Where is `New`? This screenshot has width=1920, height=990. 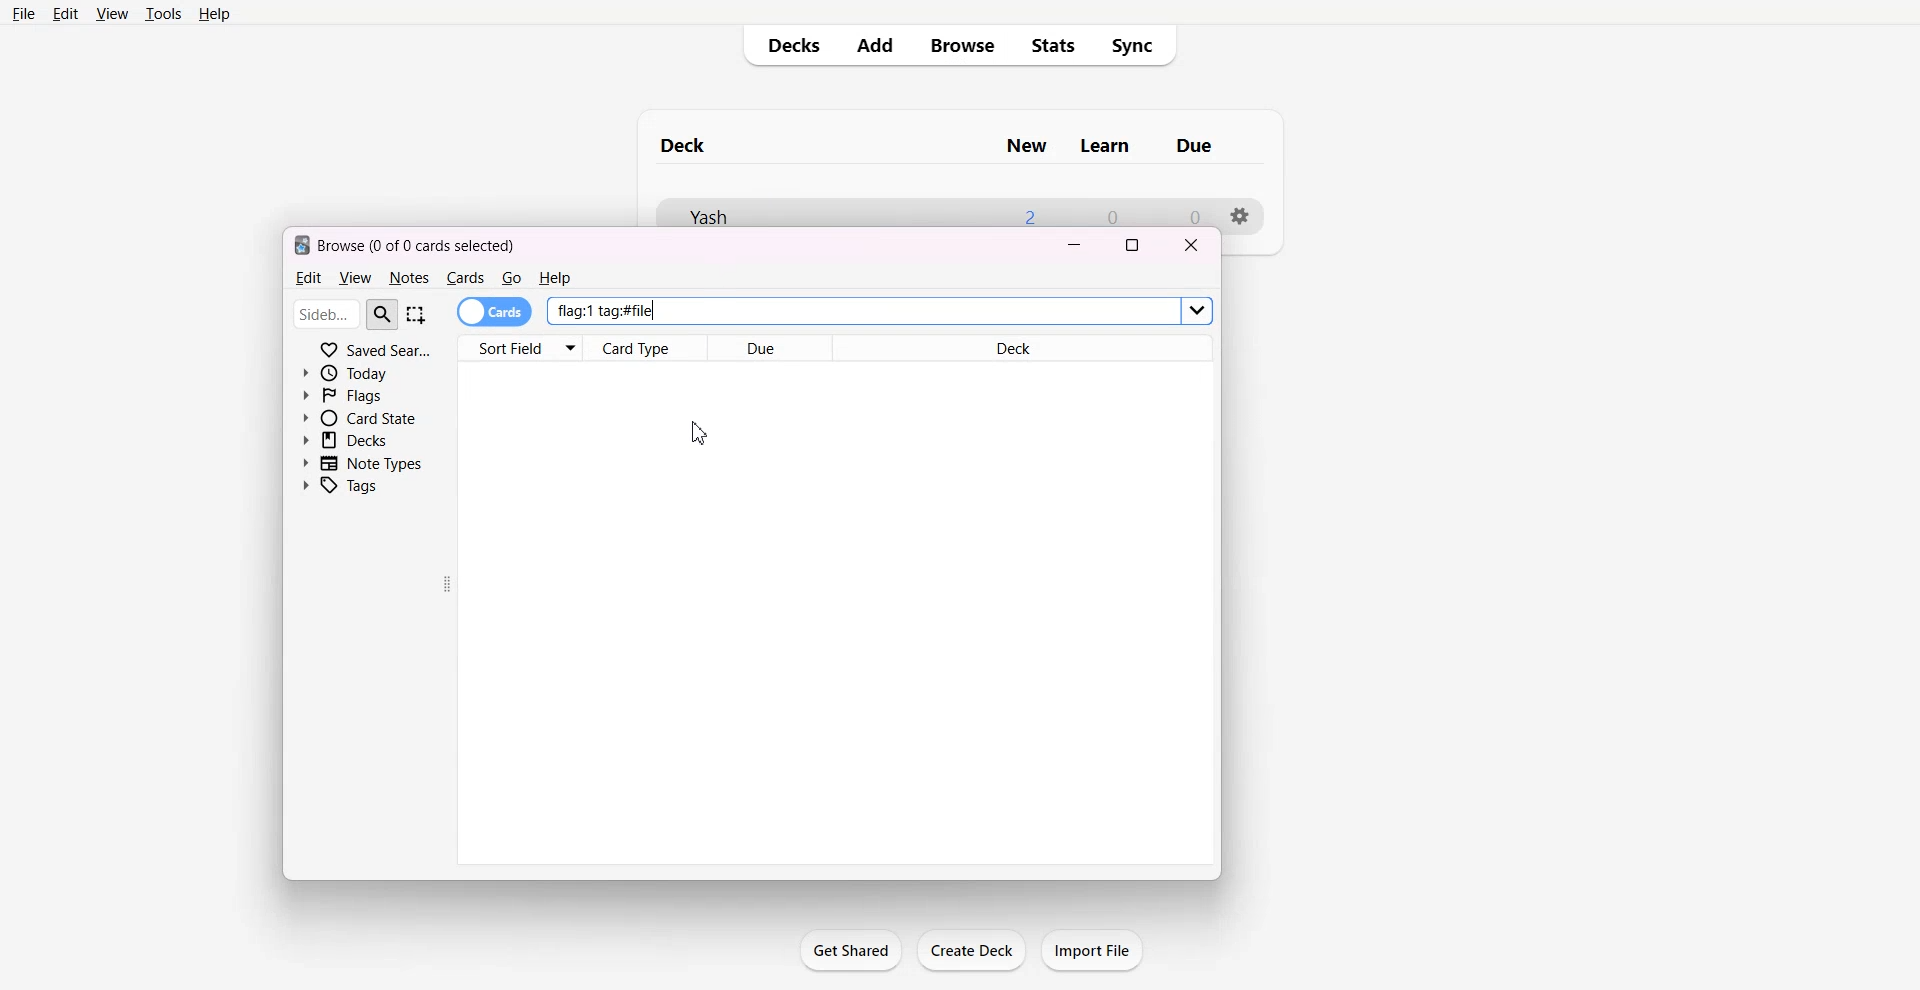 New is located at coordinates (1019, 142).